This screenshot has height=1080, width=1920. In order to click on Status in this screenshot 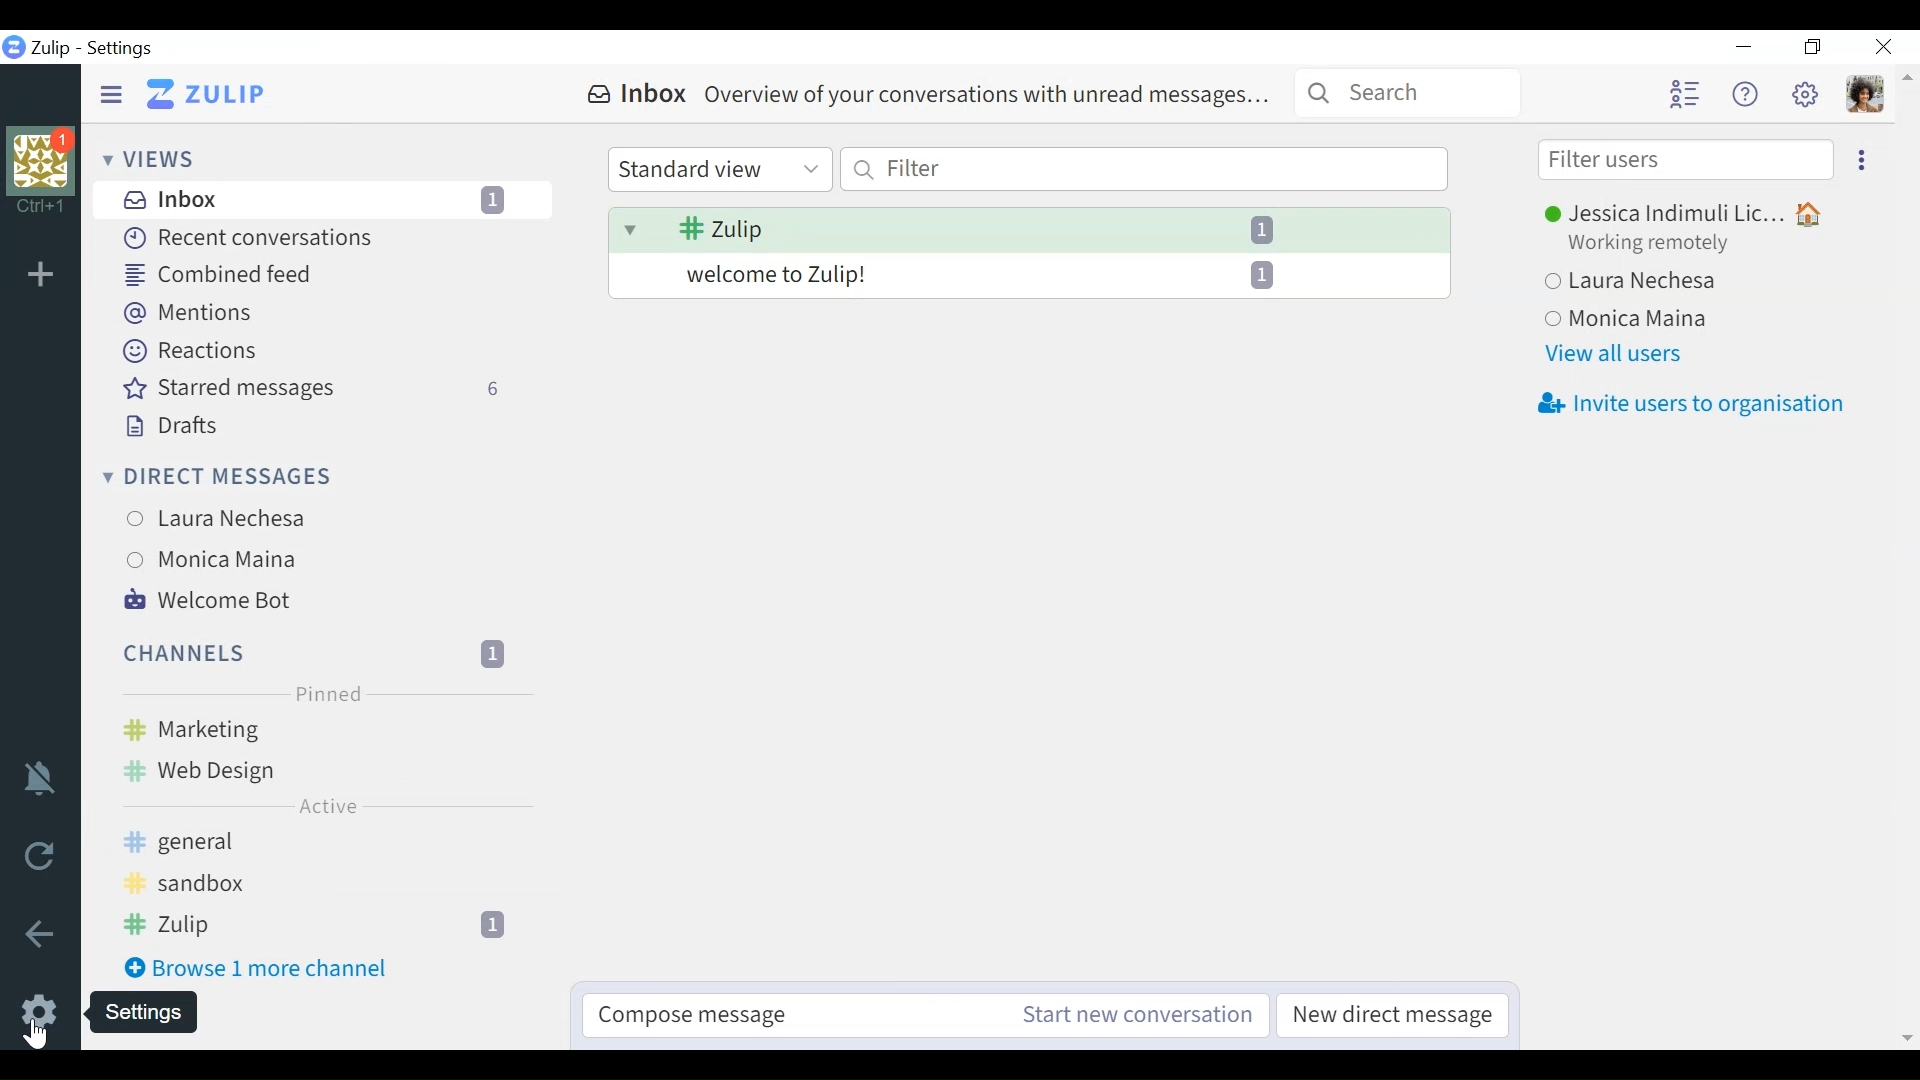, I will do `click(1654, 245)`.